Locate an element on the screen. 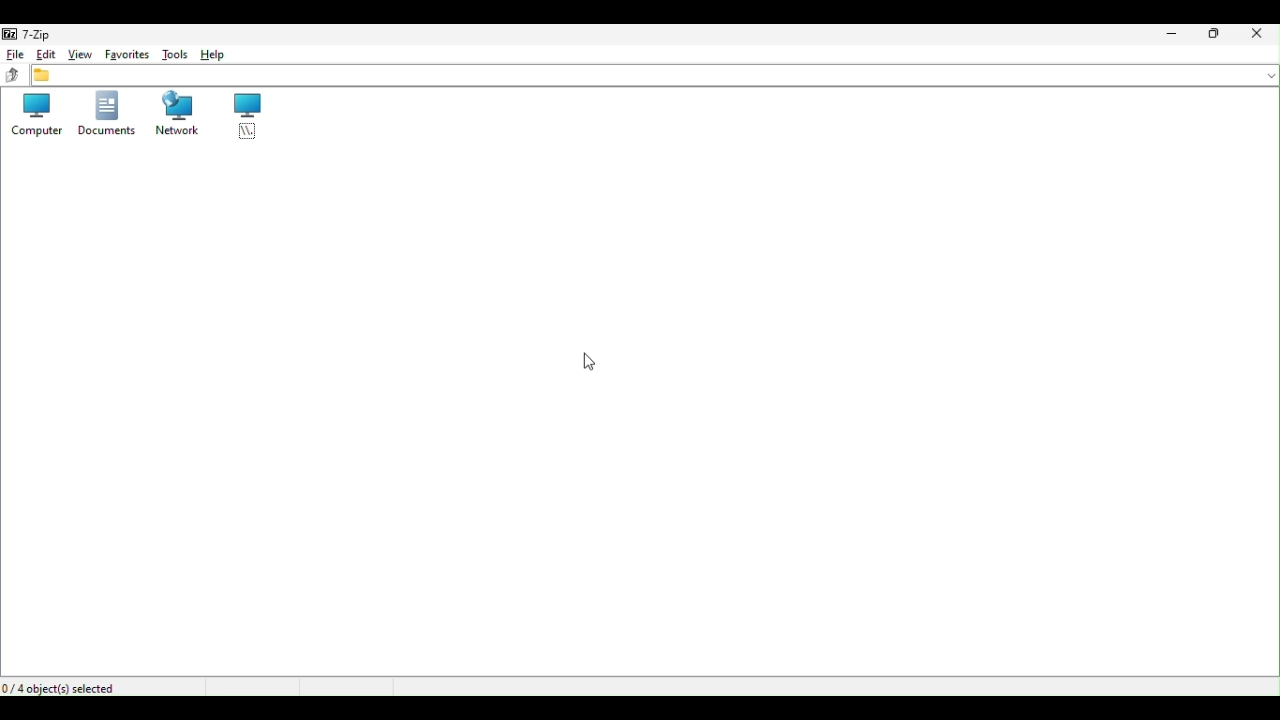 This screenshot has width=1280, height=720. Restore is located at coordinates (1215, 33).